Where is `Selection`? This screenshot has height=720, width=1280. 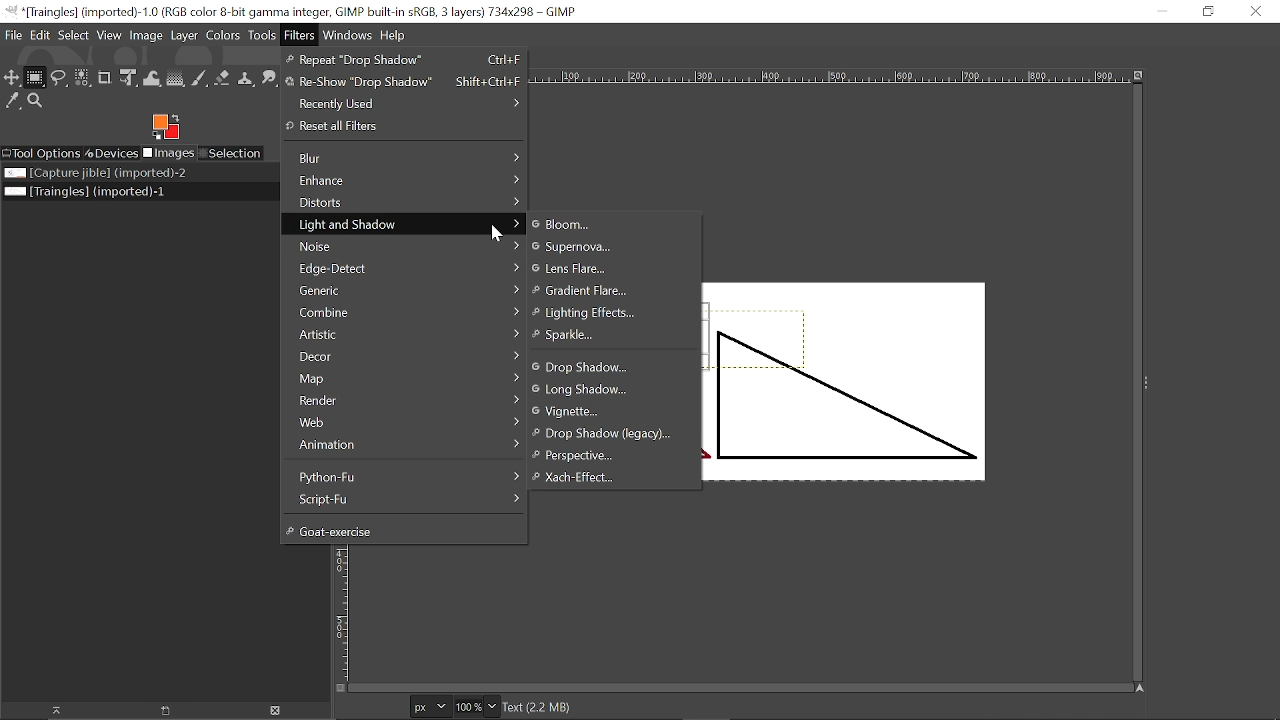
Selection is located at coordinates (232, 153).